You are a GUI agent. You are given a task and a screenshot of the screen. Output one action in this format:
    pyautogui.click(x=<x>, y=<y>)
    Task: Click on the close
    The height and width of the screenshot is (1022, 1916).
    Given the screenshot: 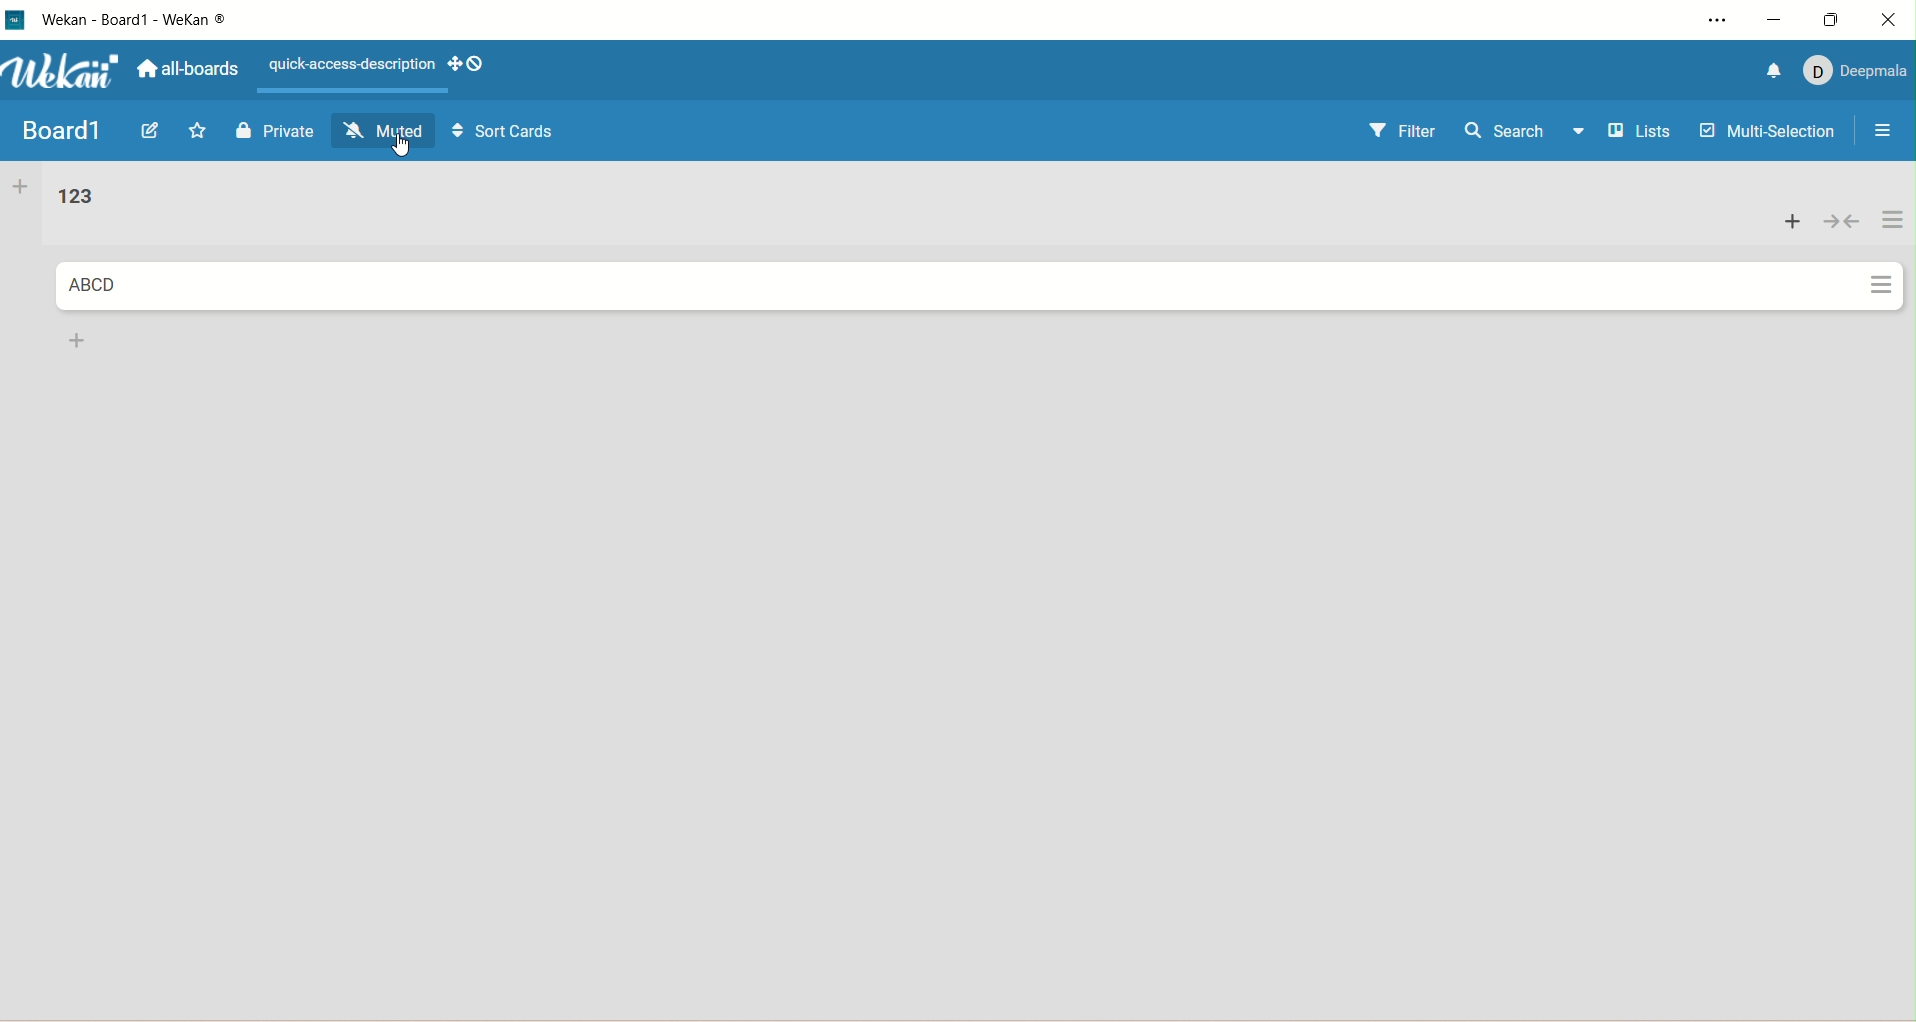 What is the action you would take?
    pyautogui.click(x=1894, y=16)
    